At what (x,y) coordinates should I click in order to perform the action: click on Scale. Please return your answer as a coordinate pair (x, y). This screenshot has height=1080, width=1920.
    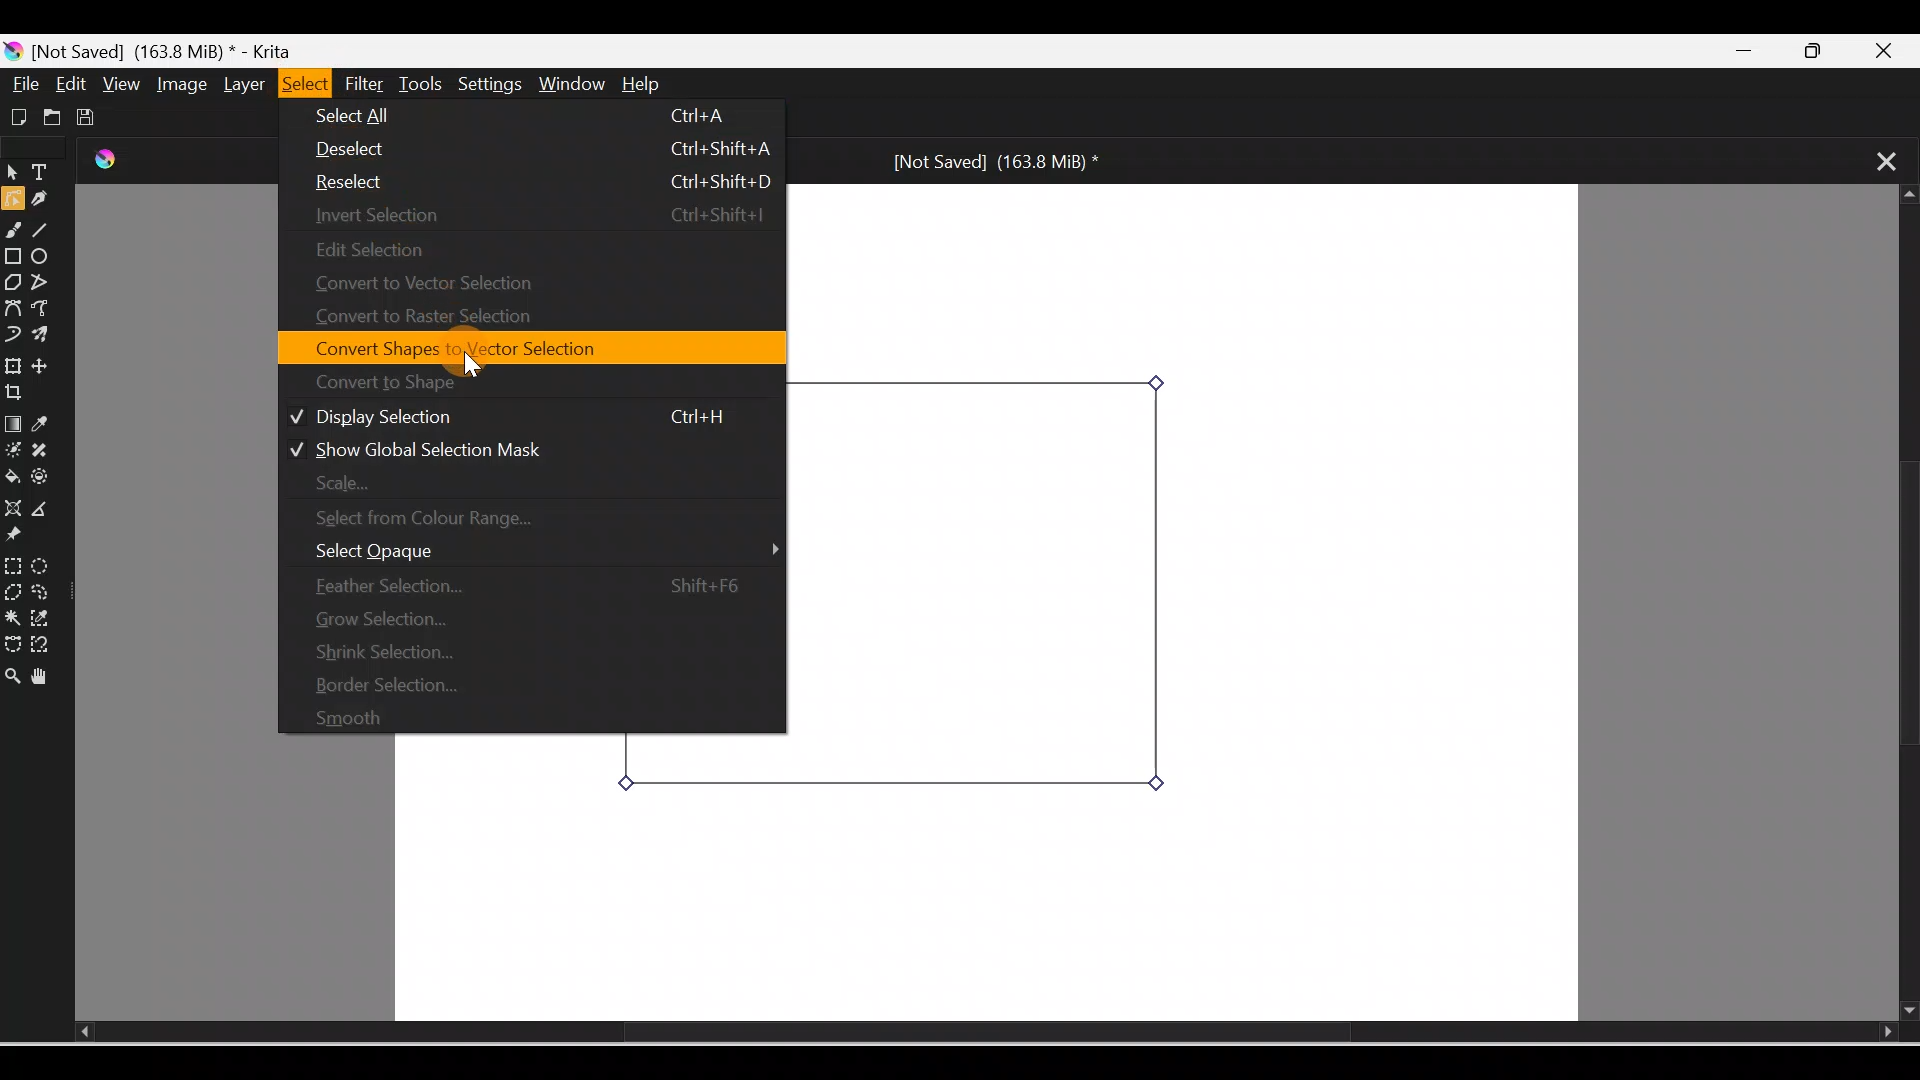
    Looking at the image, I should click on (518, 485).